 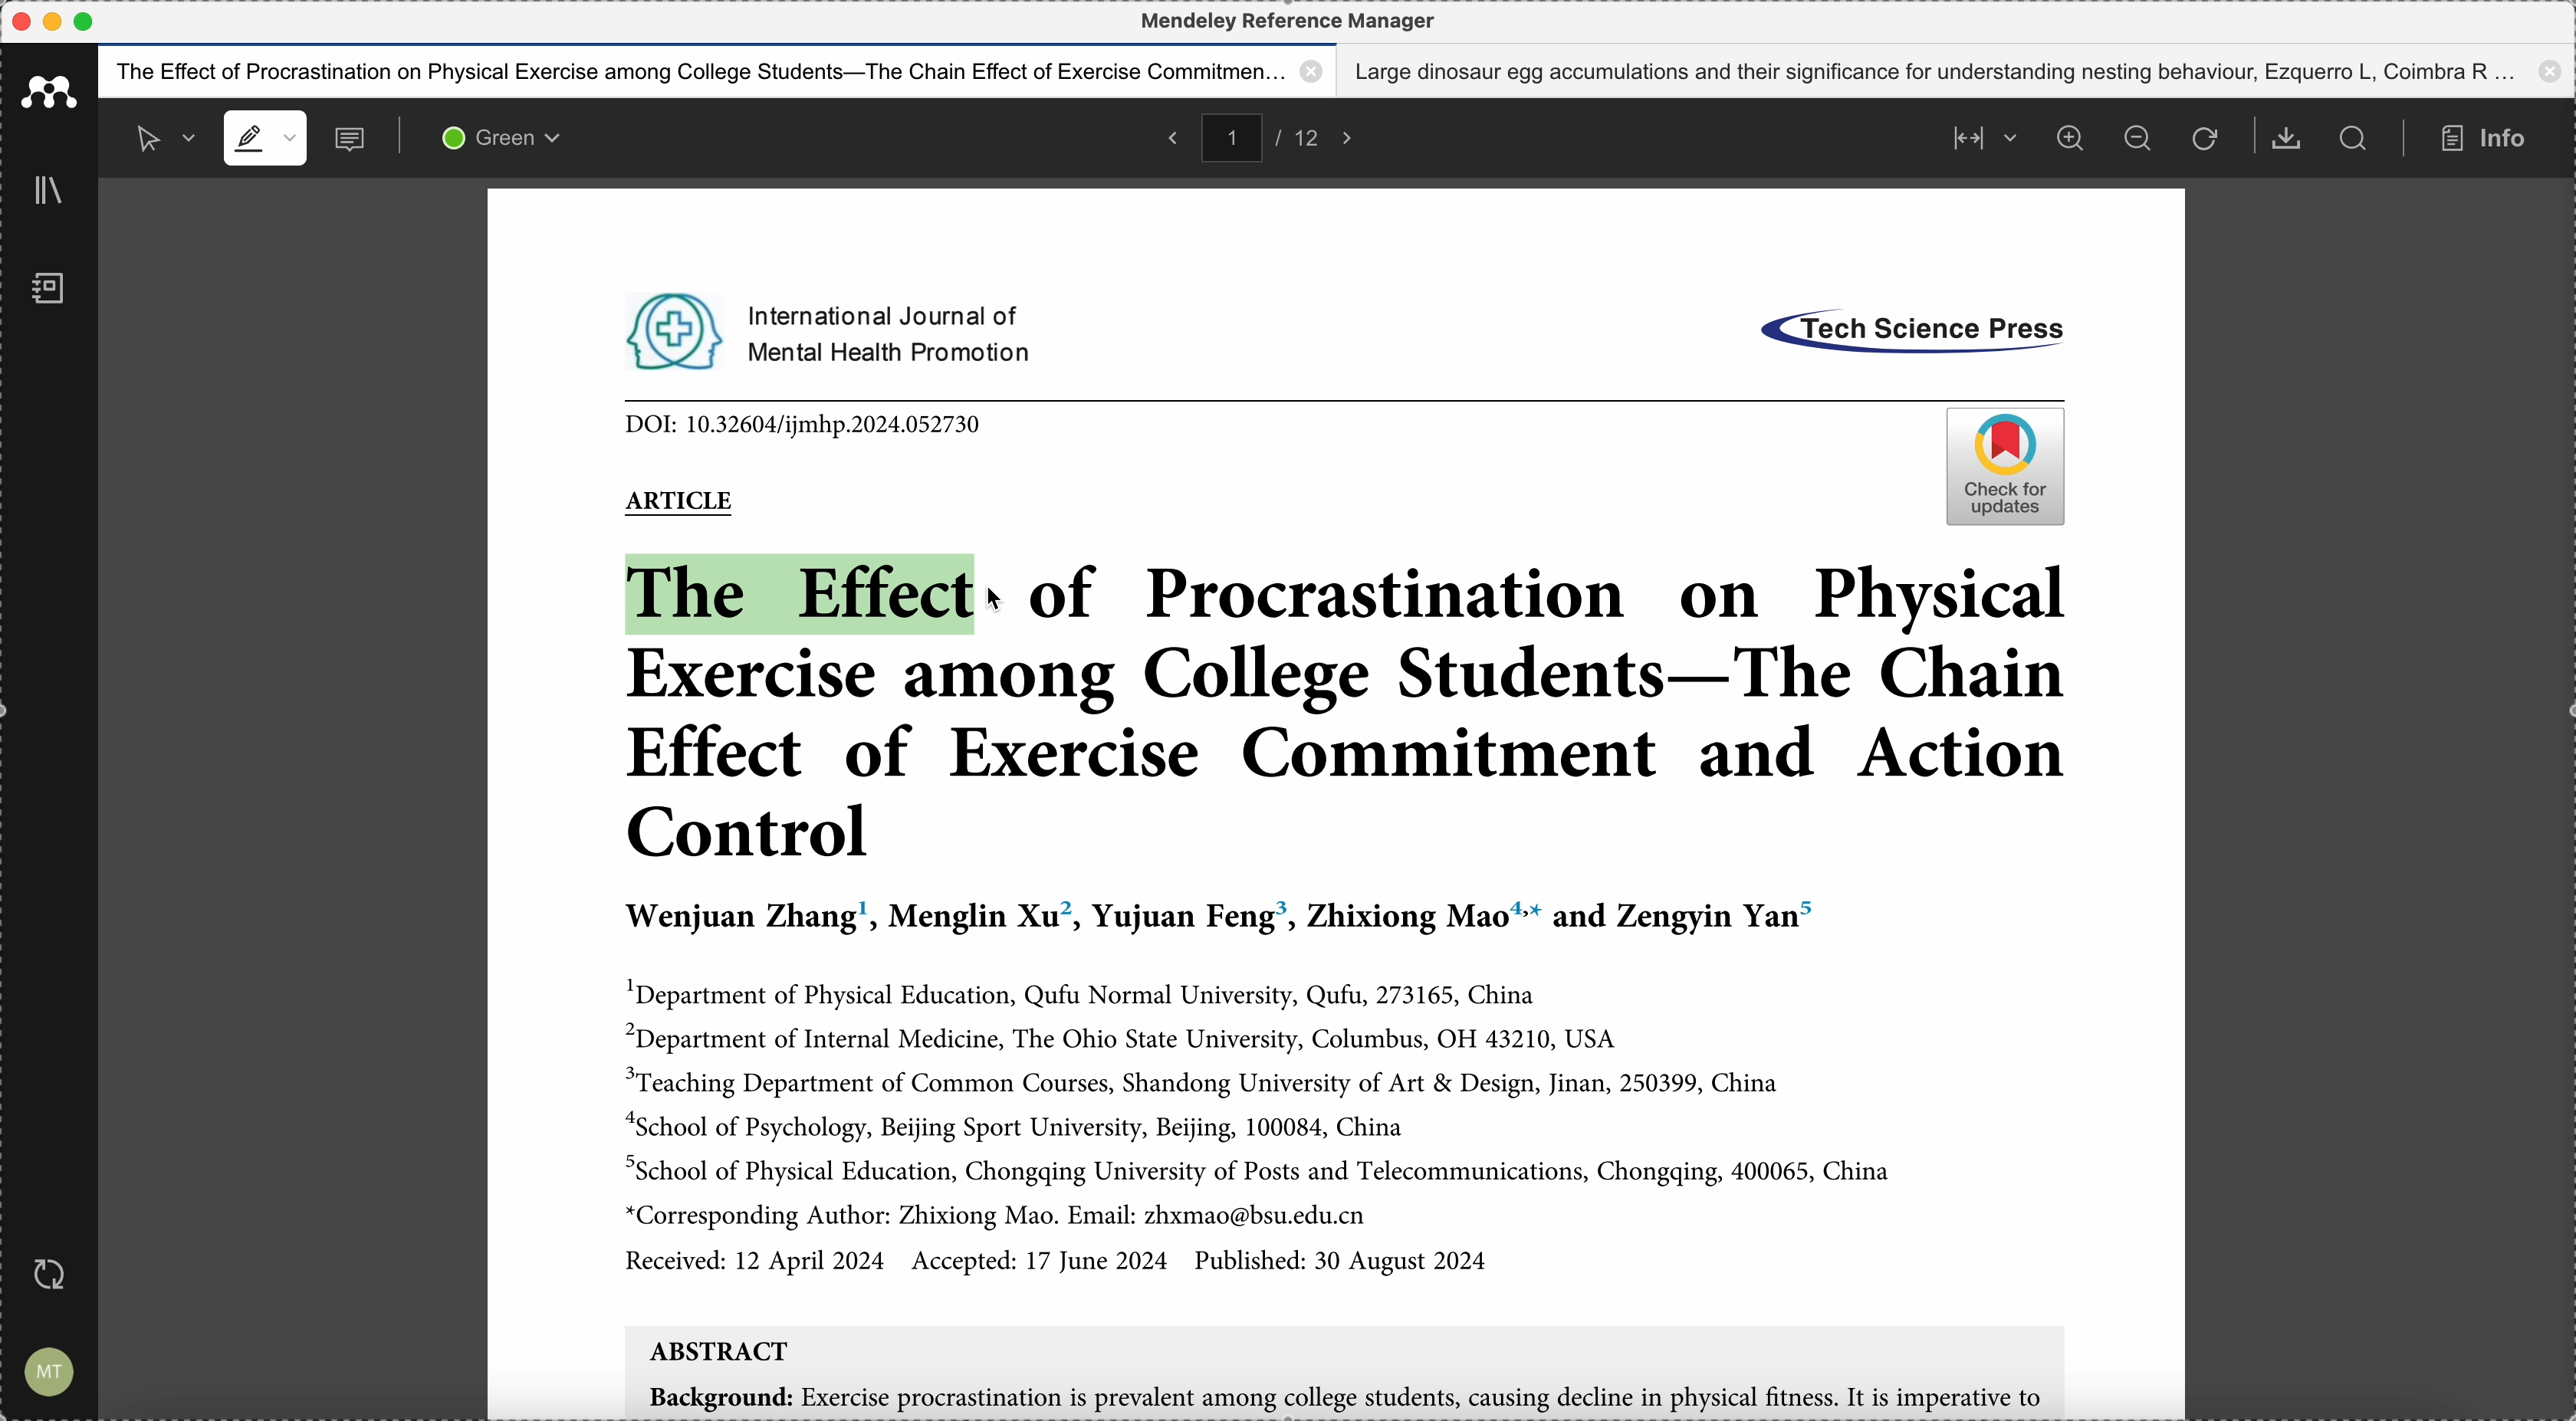 I want to click on green color, so click(x=506, y=141).